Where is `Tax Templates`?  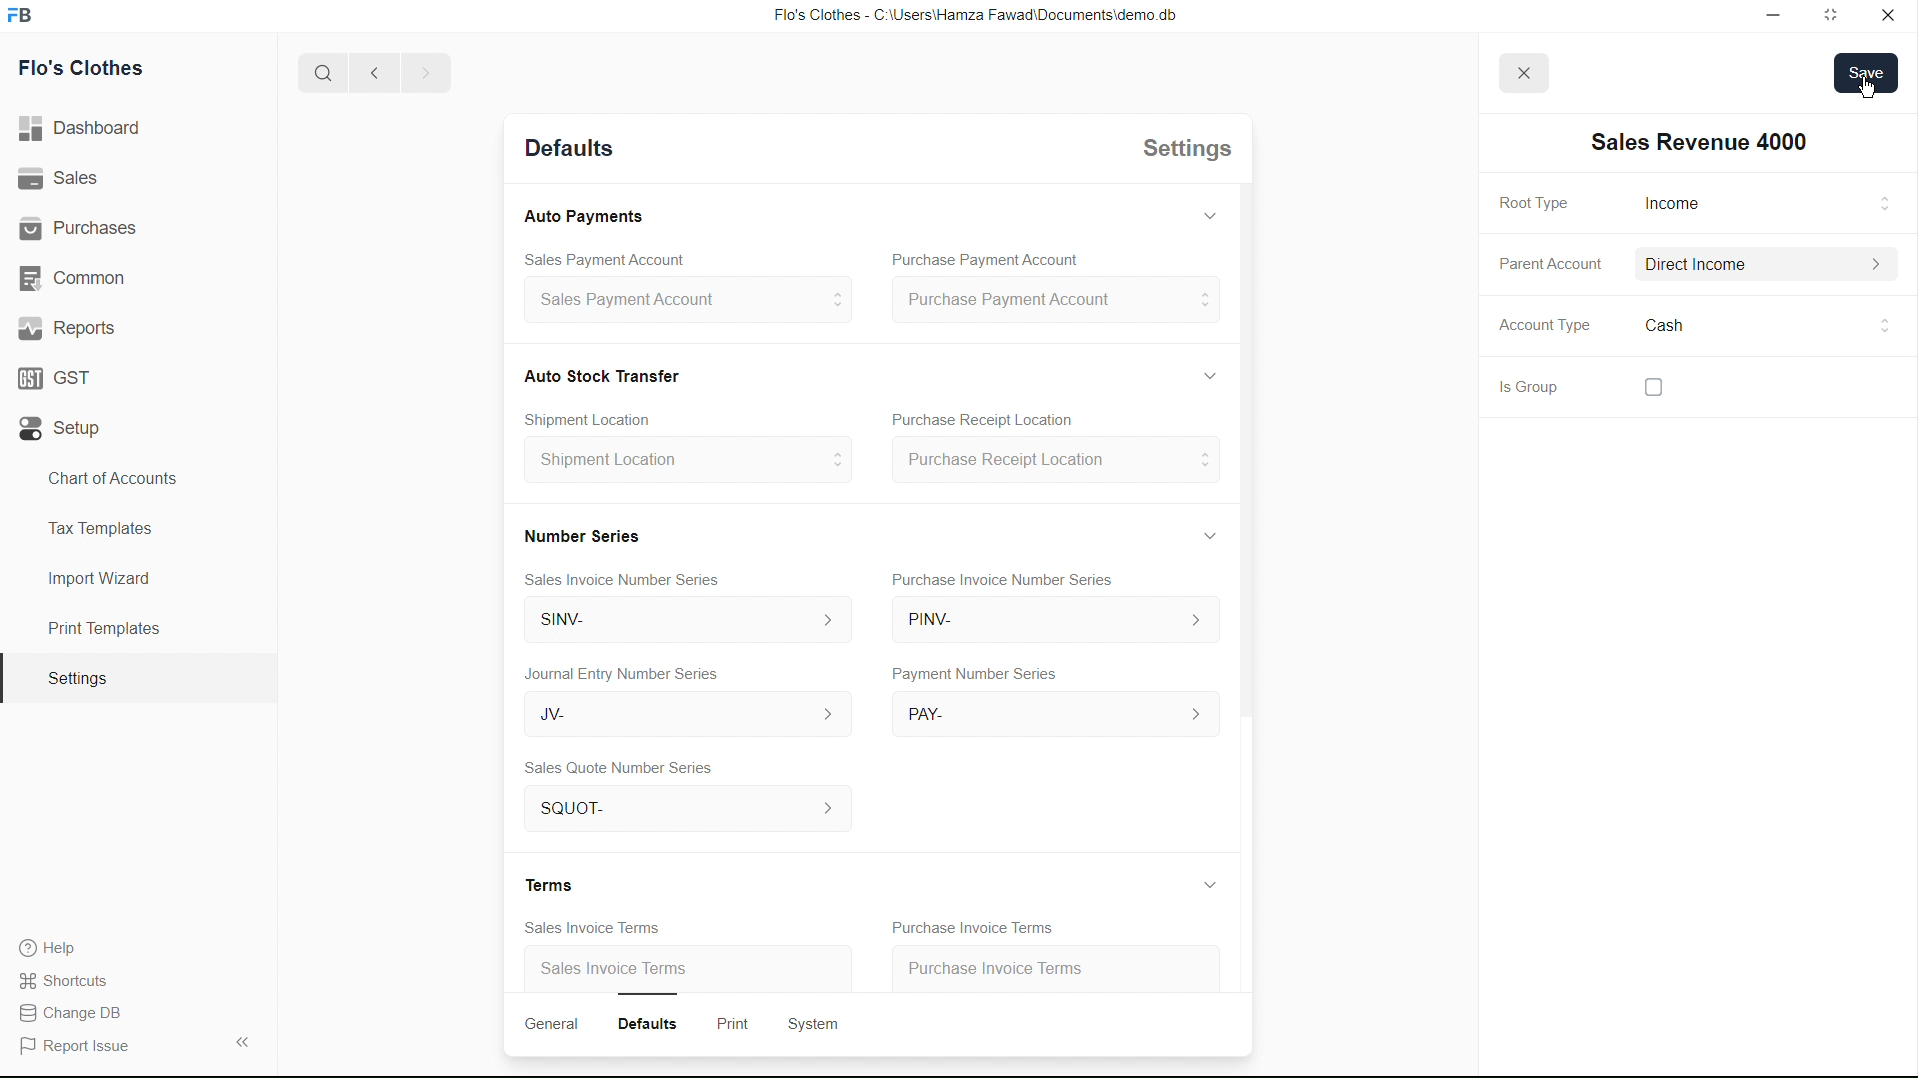
Tax Templates is located at coordinates (96, 525).